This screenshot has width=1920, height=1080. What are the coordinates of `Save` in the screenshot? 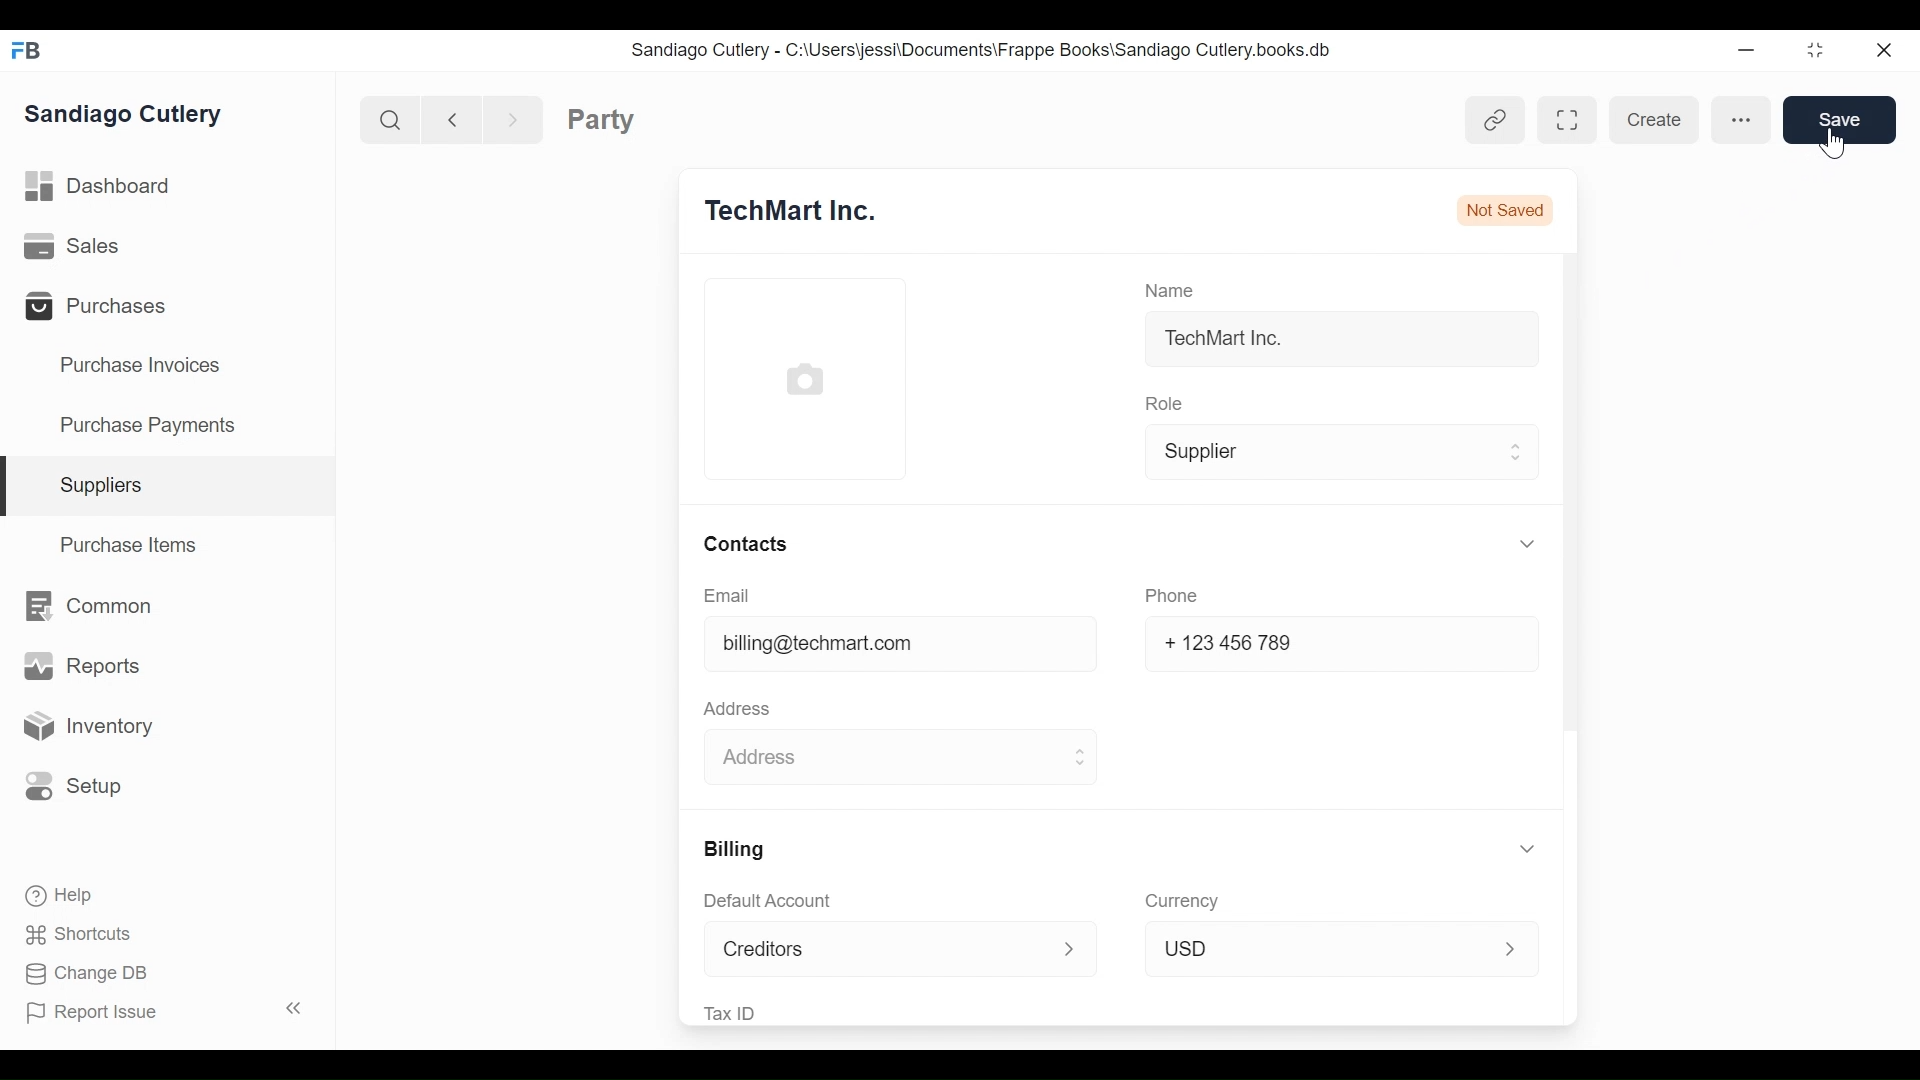 It's located at (1841, 122).